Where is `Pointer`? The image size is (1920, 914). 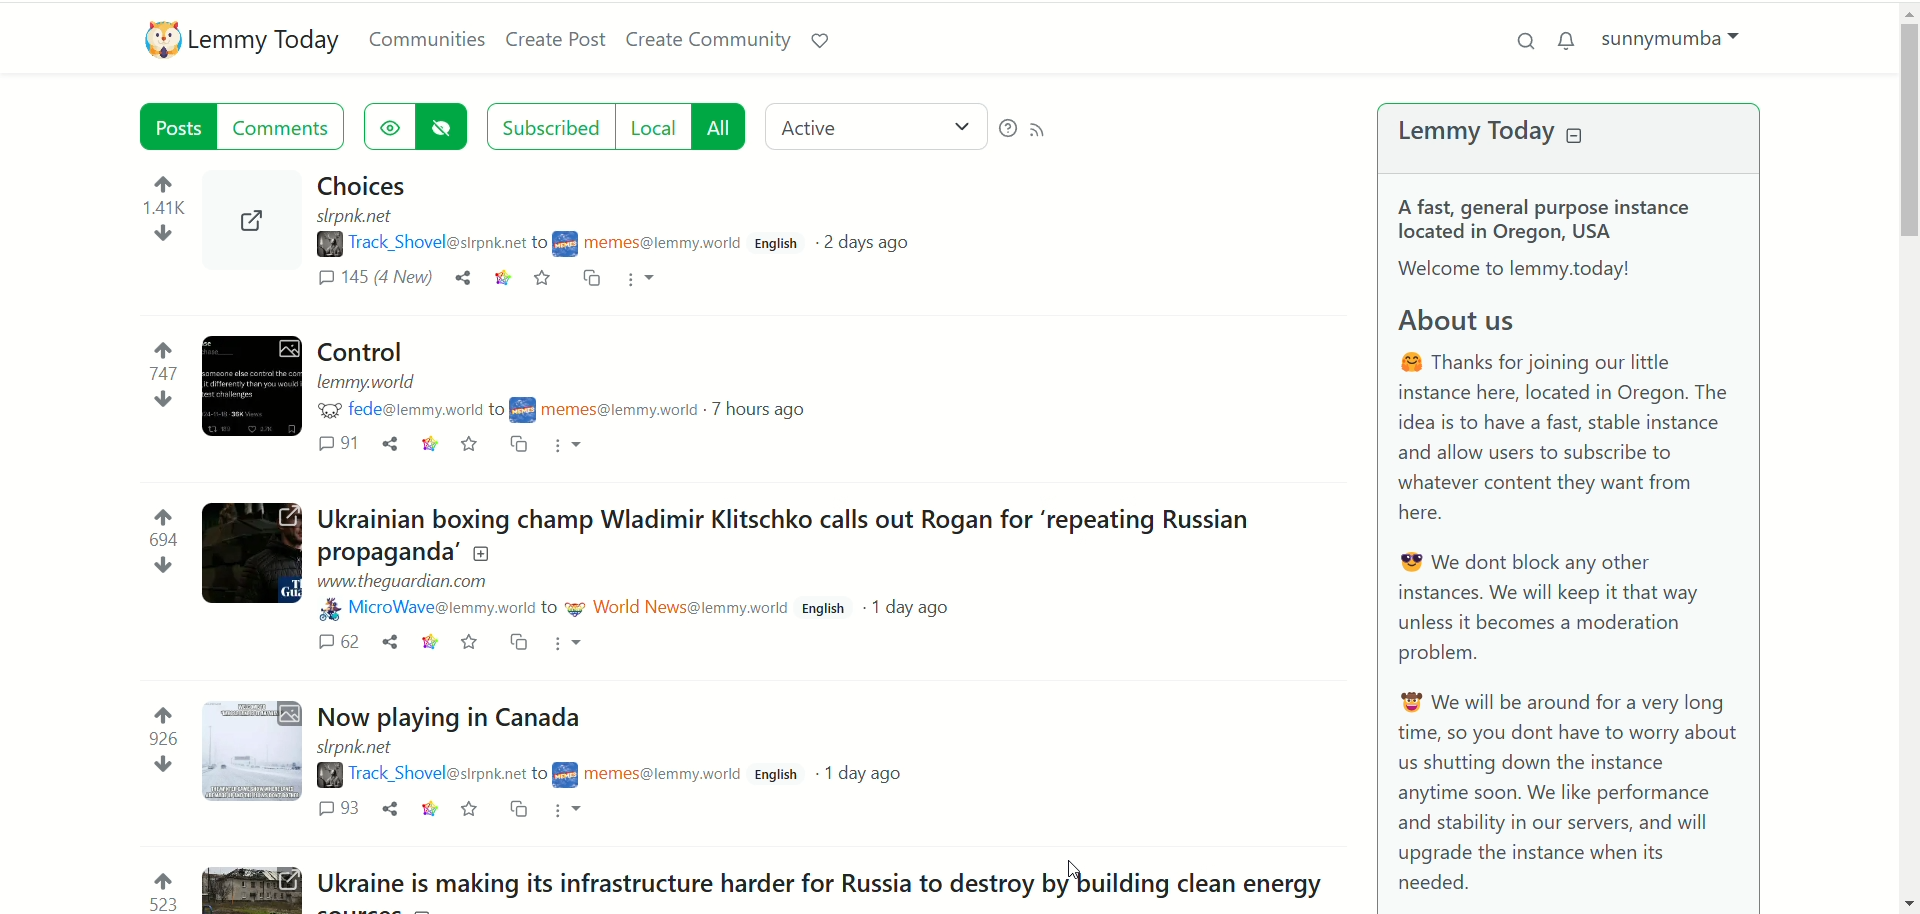
Pointer is located at coordinates (1079, 866).